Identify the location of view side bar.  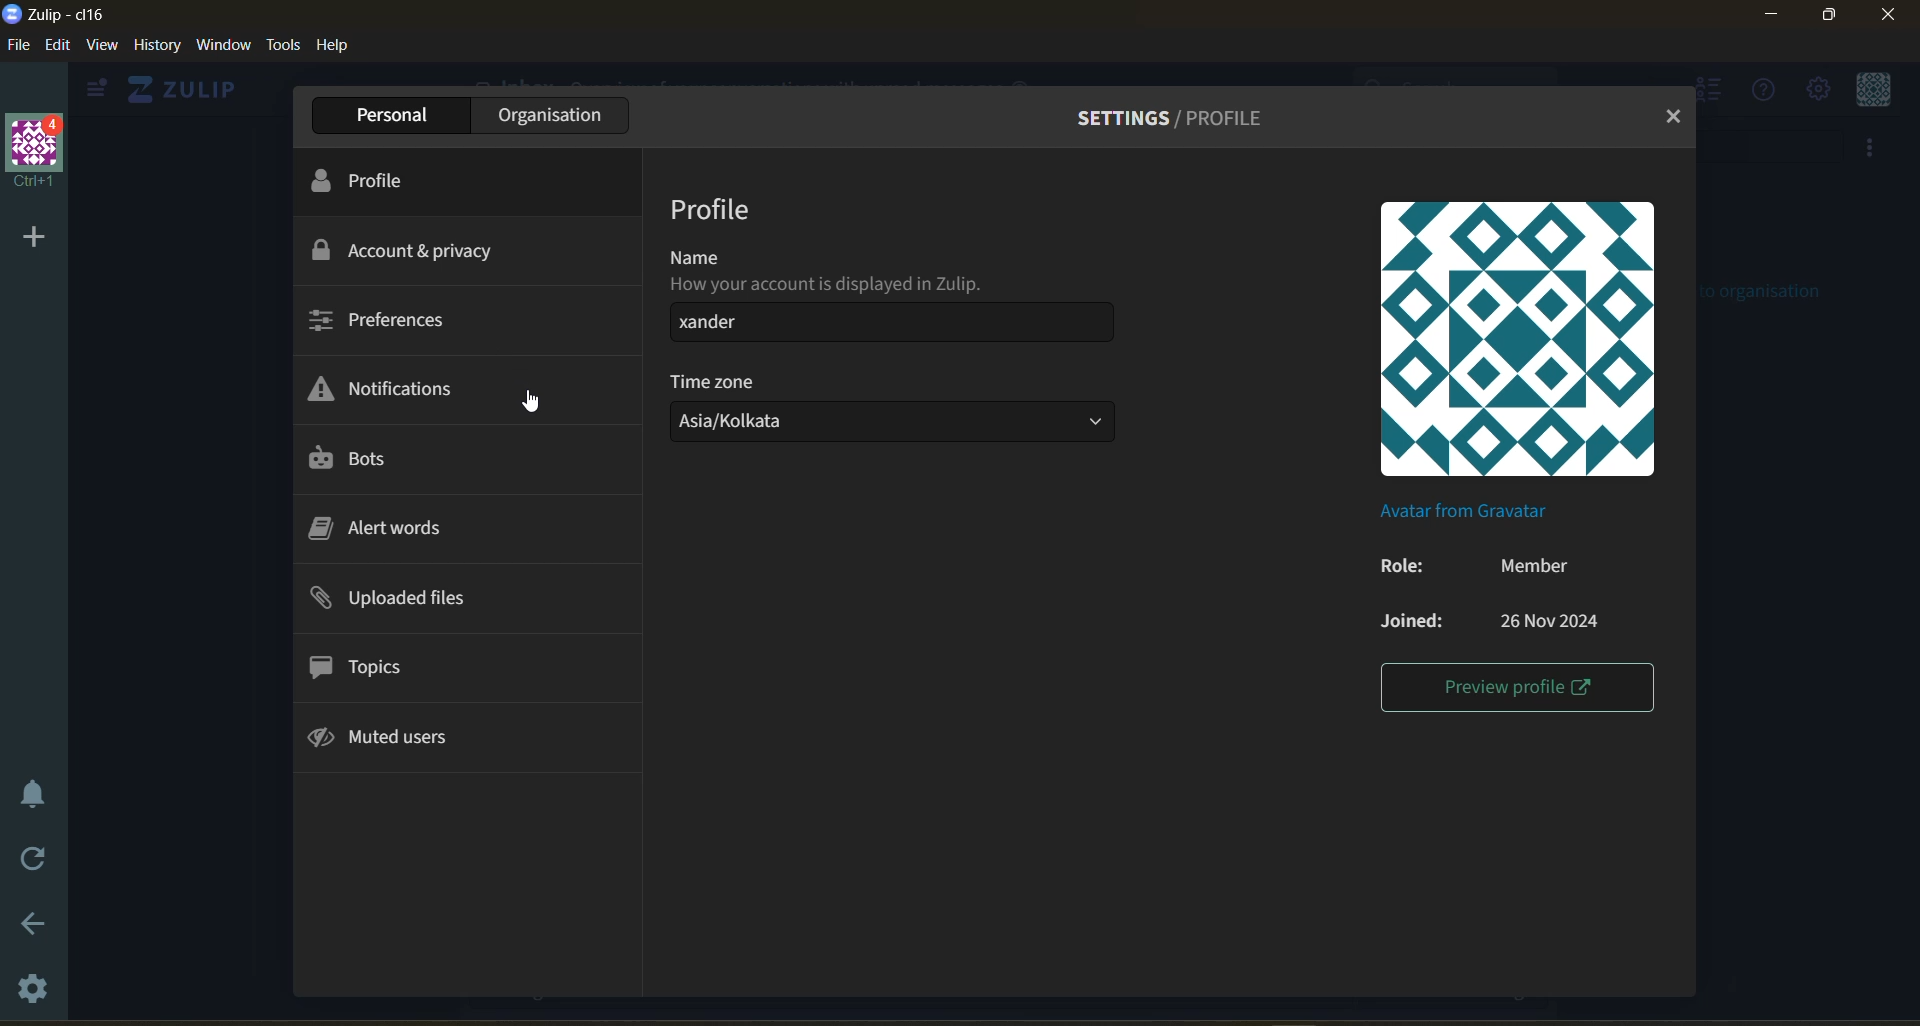
(100, 90).